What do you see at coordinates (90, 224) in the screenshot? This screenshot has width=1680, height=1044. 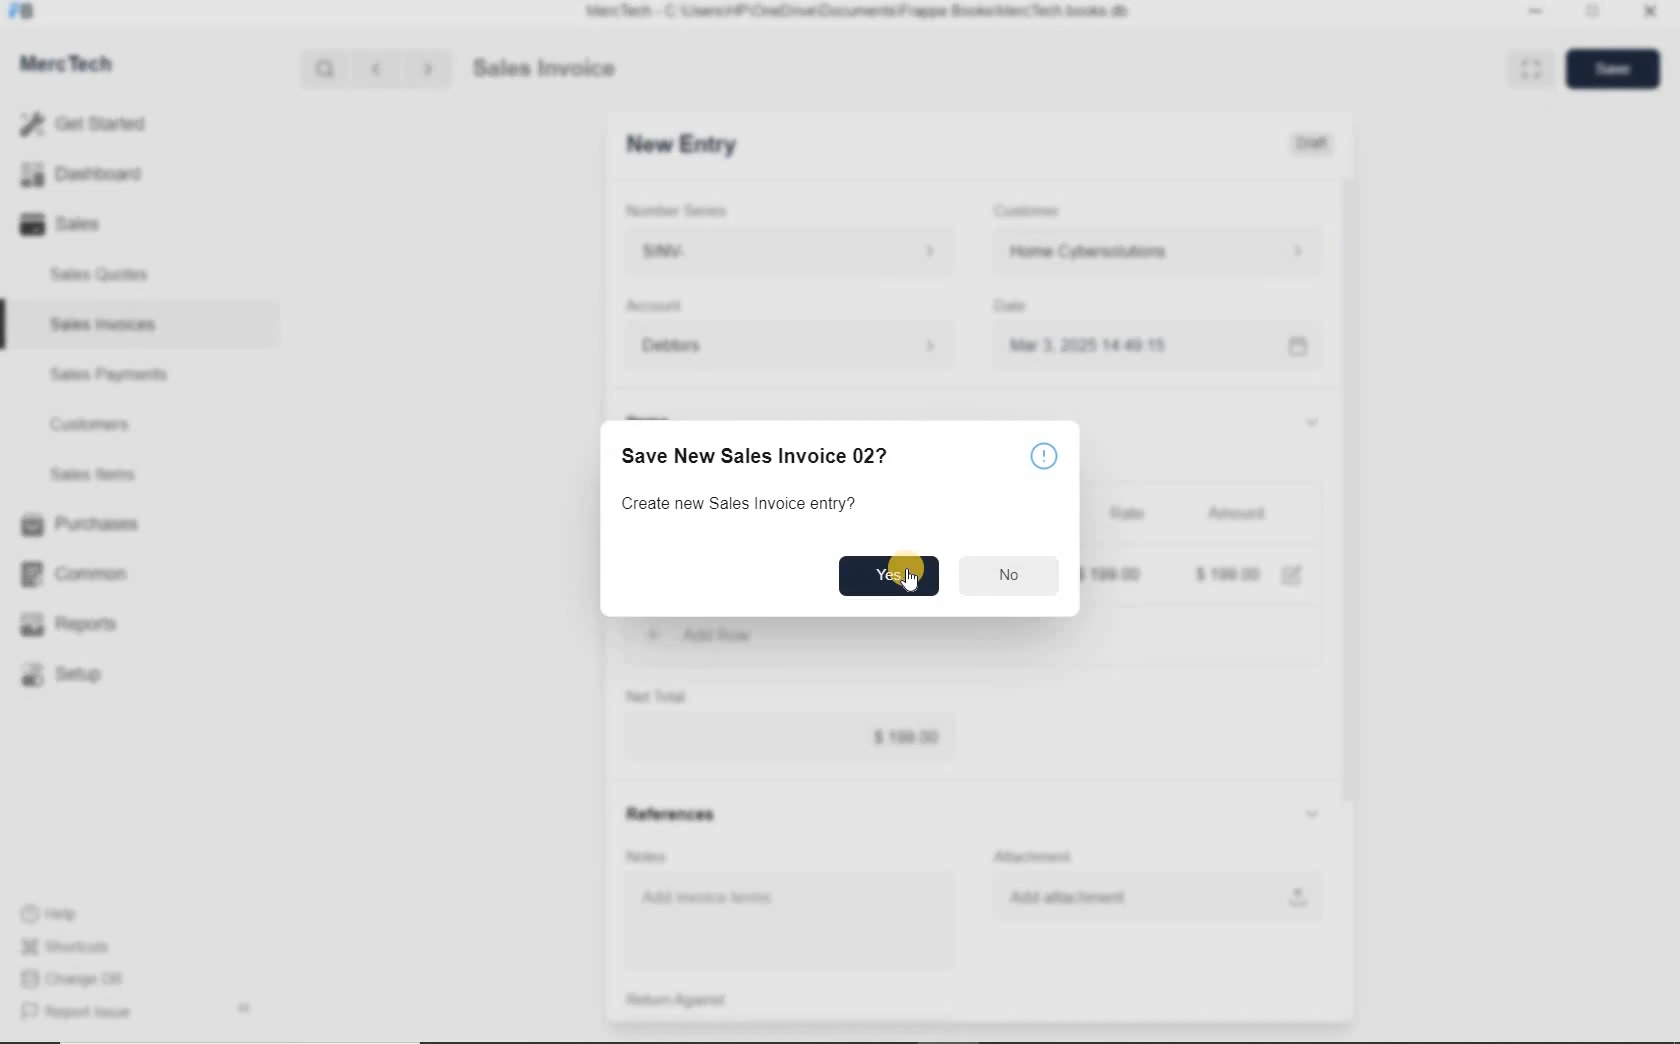 I see `Sales` at bounding box center [90, 224].